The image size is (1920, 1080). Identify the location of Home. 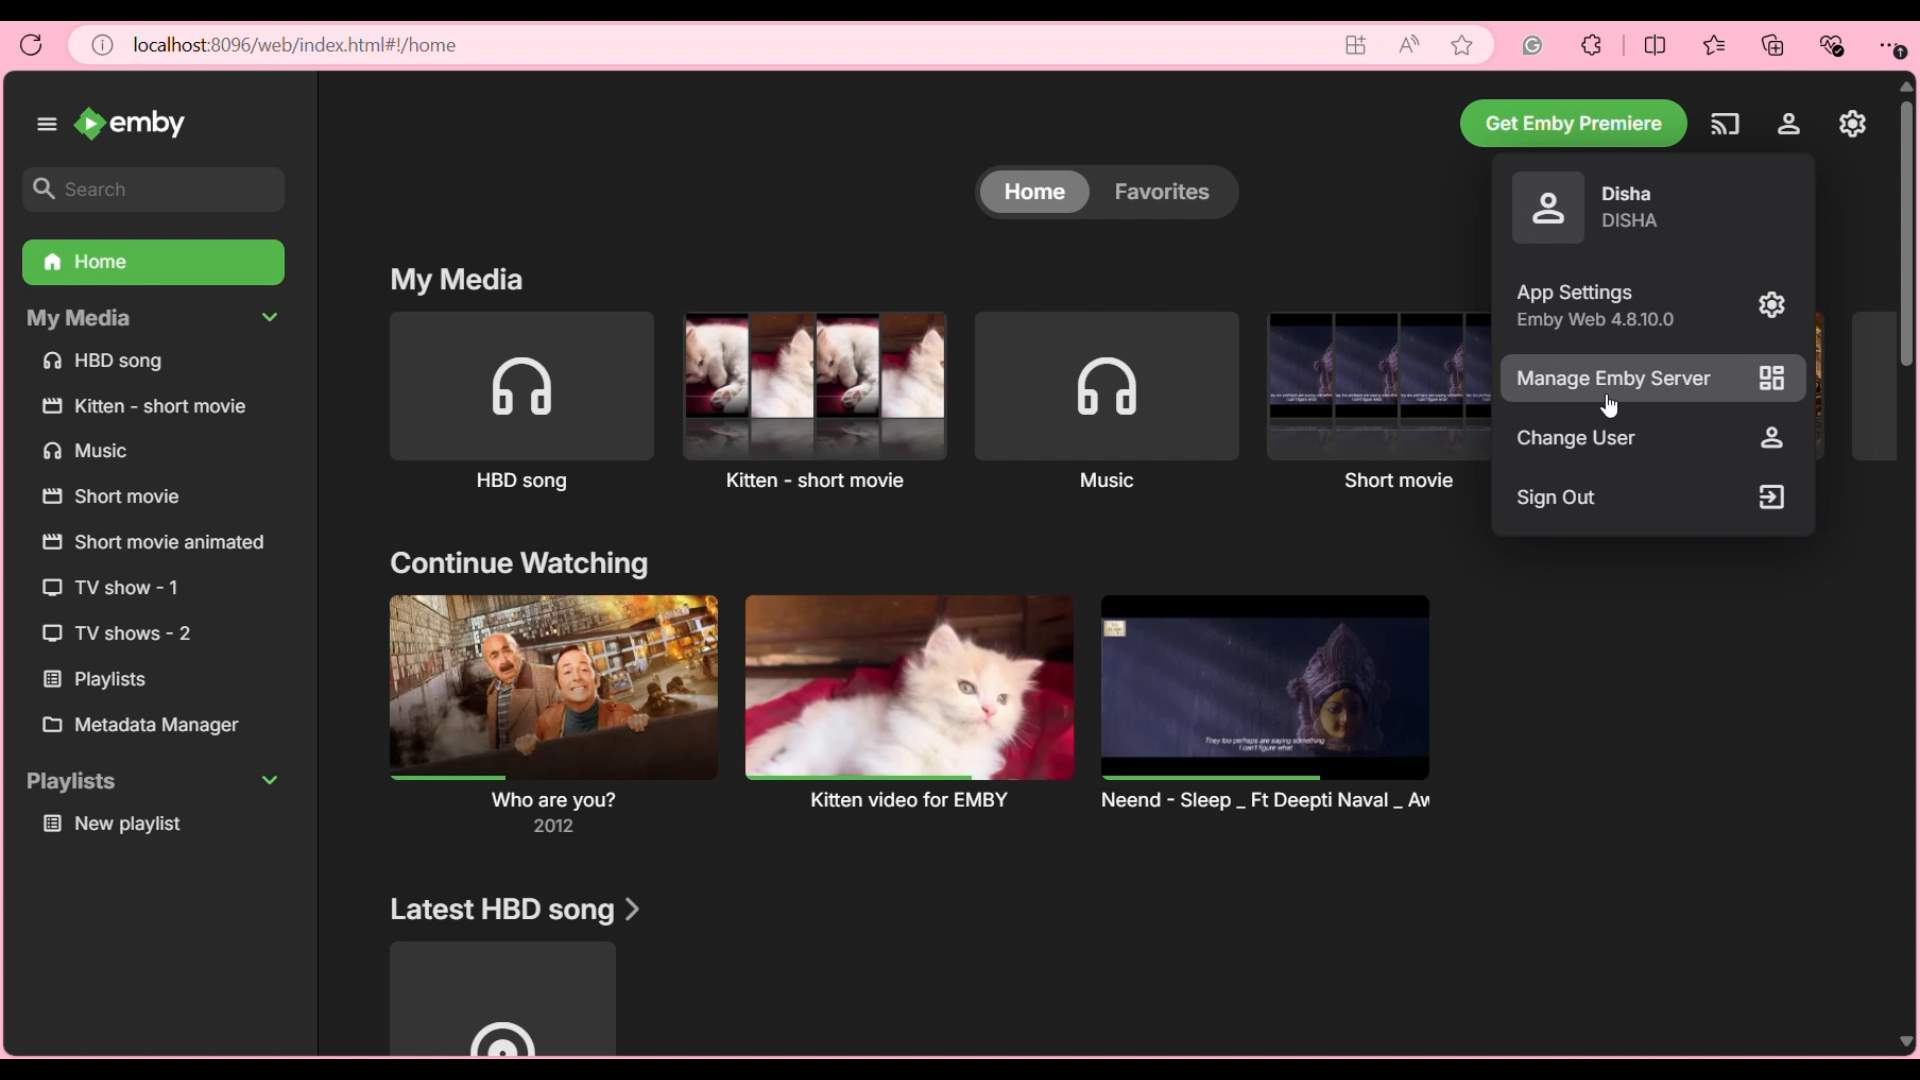
(1035, 191).